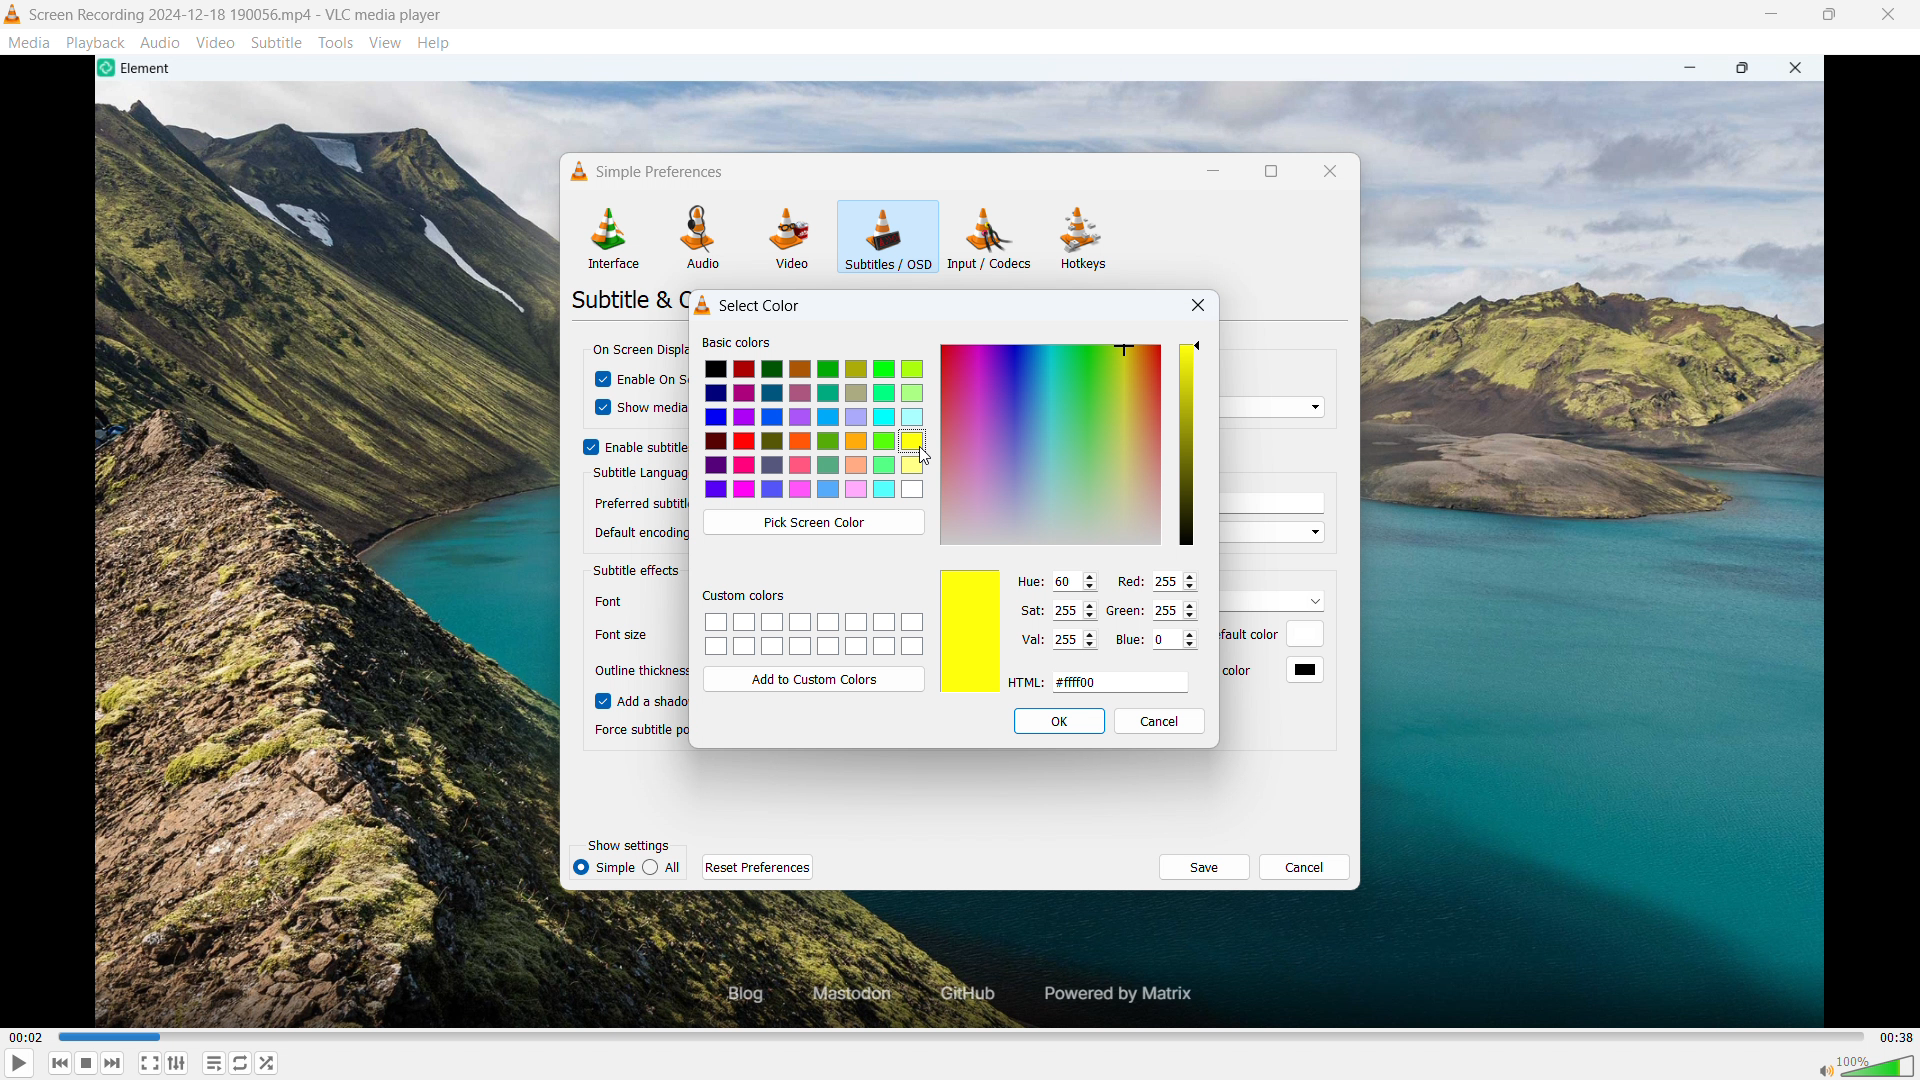 This screenshot has width=1920, height=1080. Describe the element at coordinates (599, 381) in the screenshot. I see `checkbox` at that location.